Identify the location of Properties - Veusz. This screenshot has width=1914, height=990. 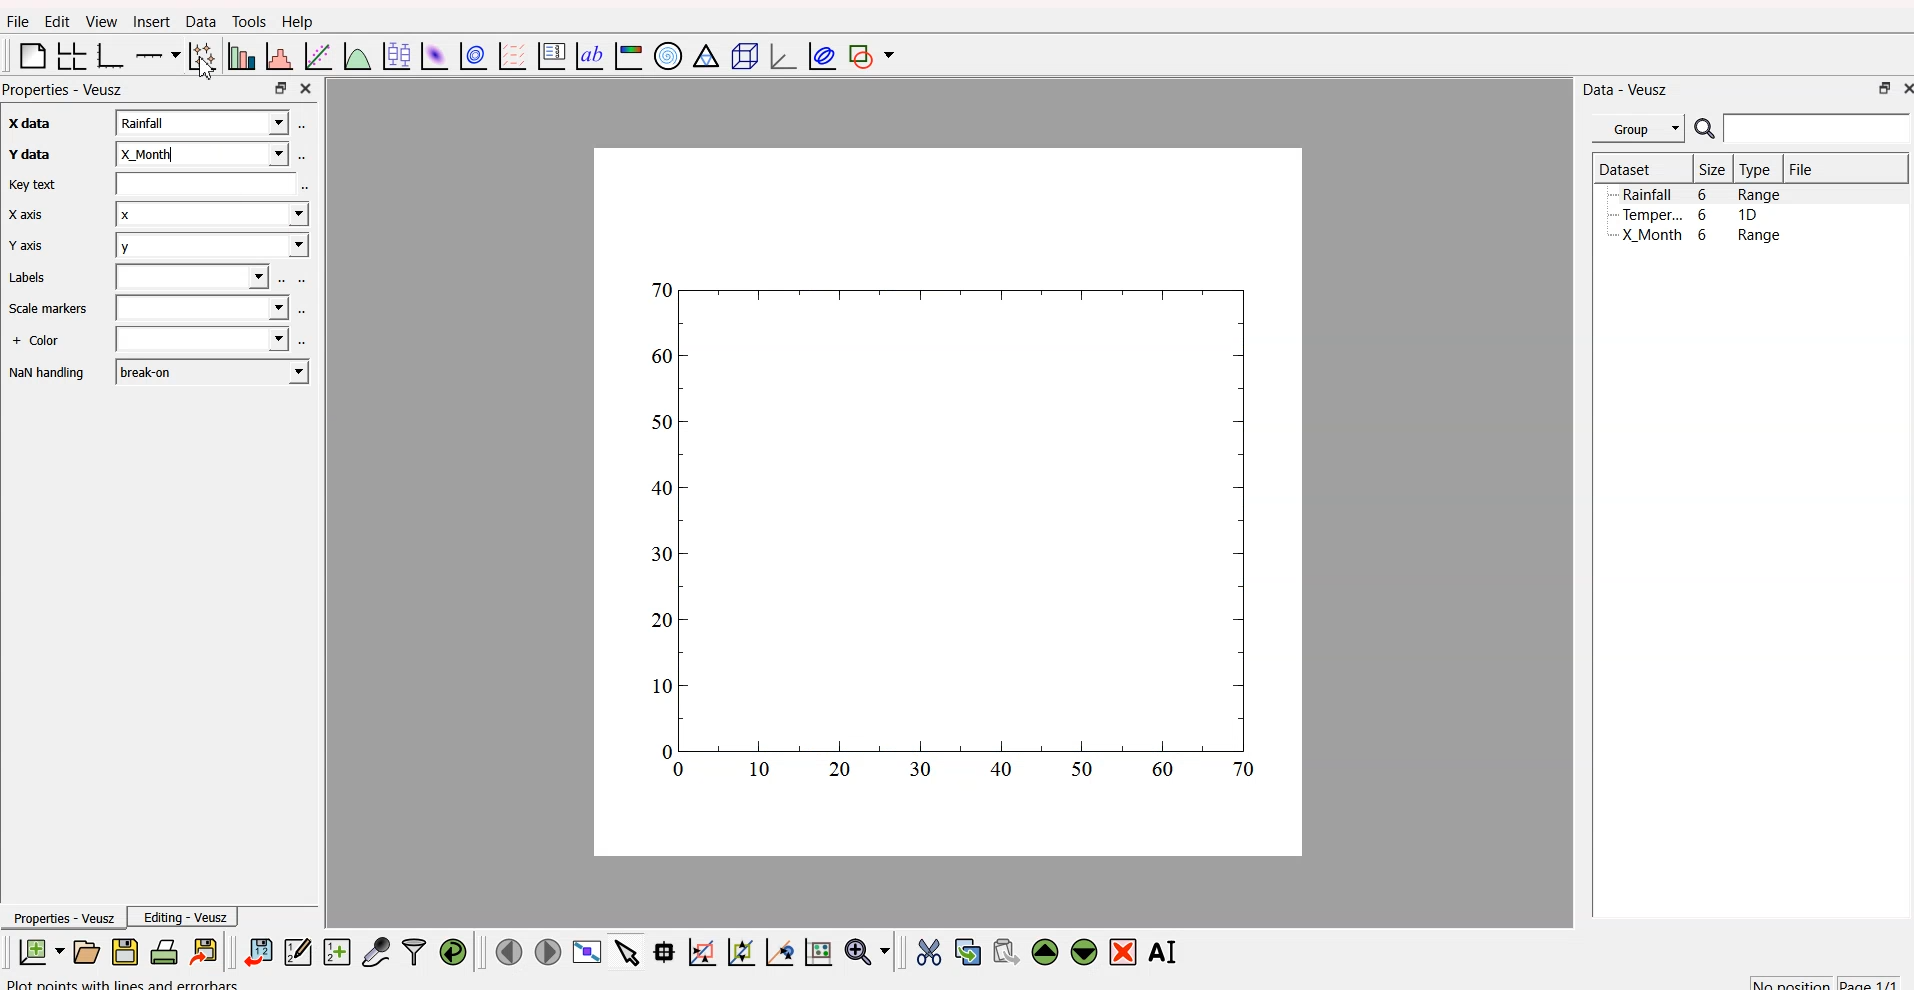
(62, 917).